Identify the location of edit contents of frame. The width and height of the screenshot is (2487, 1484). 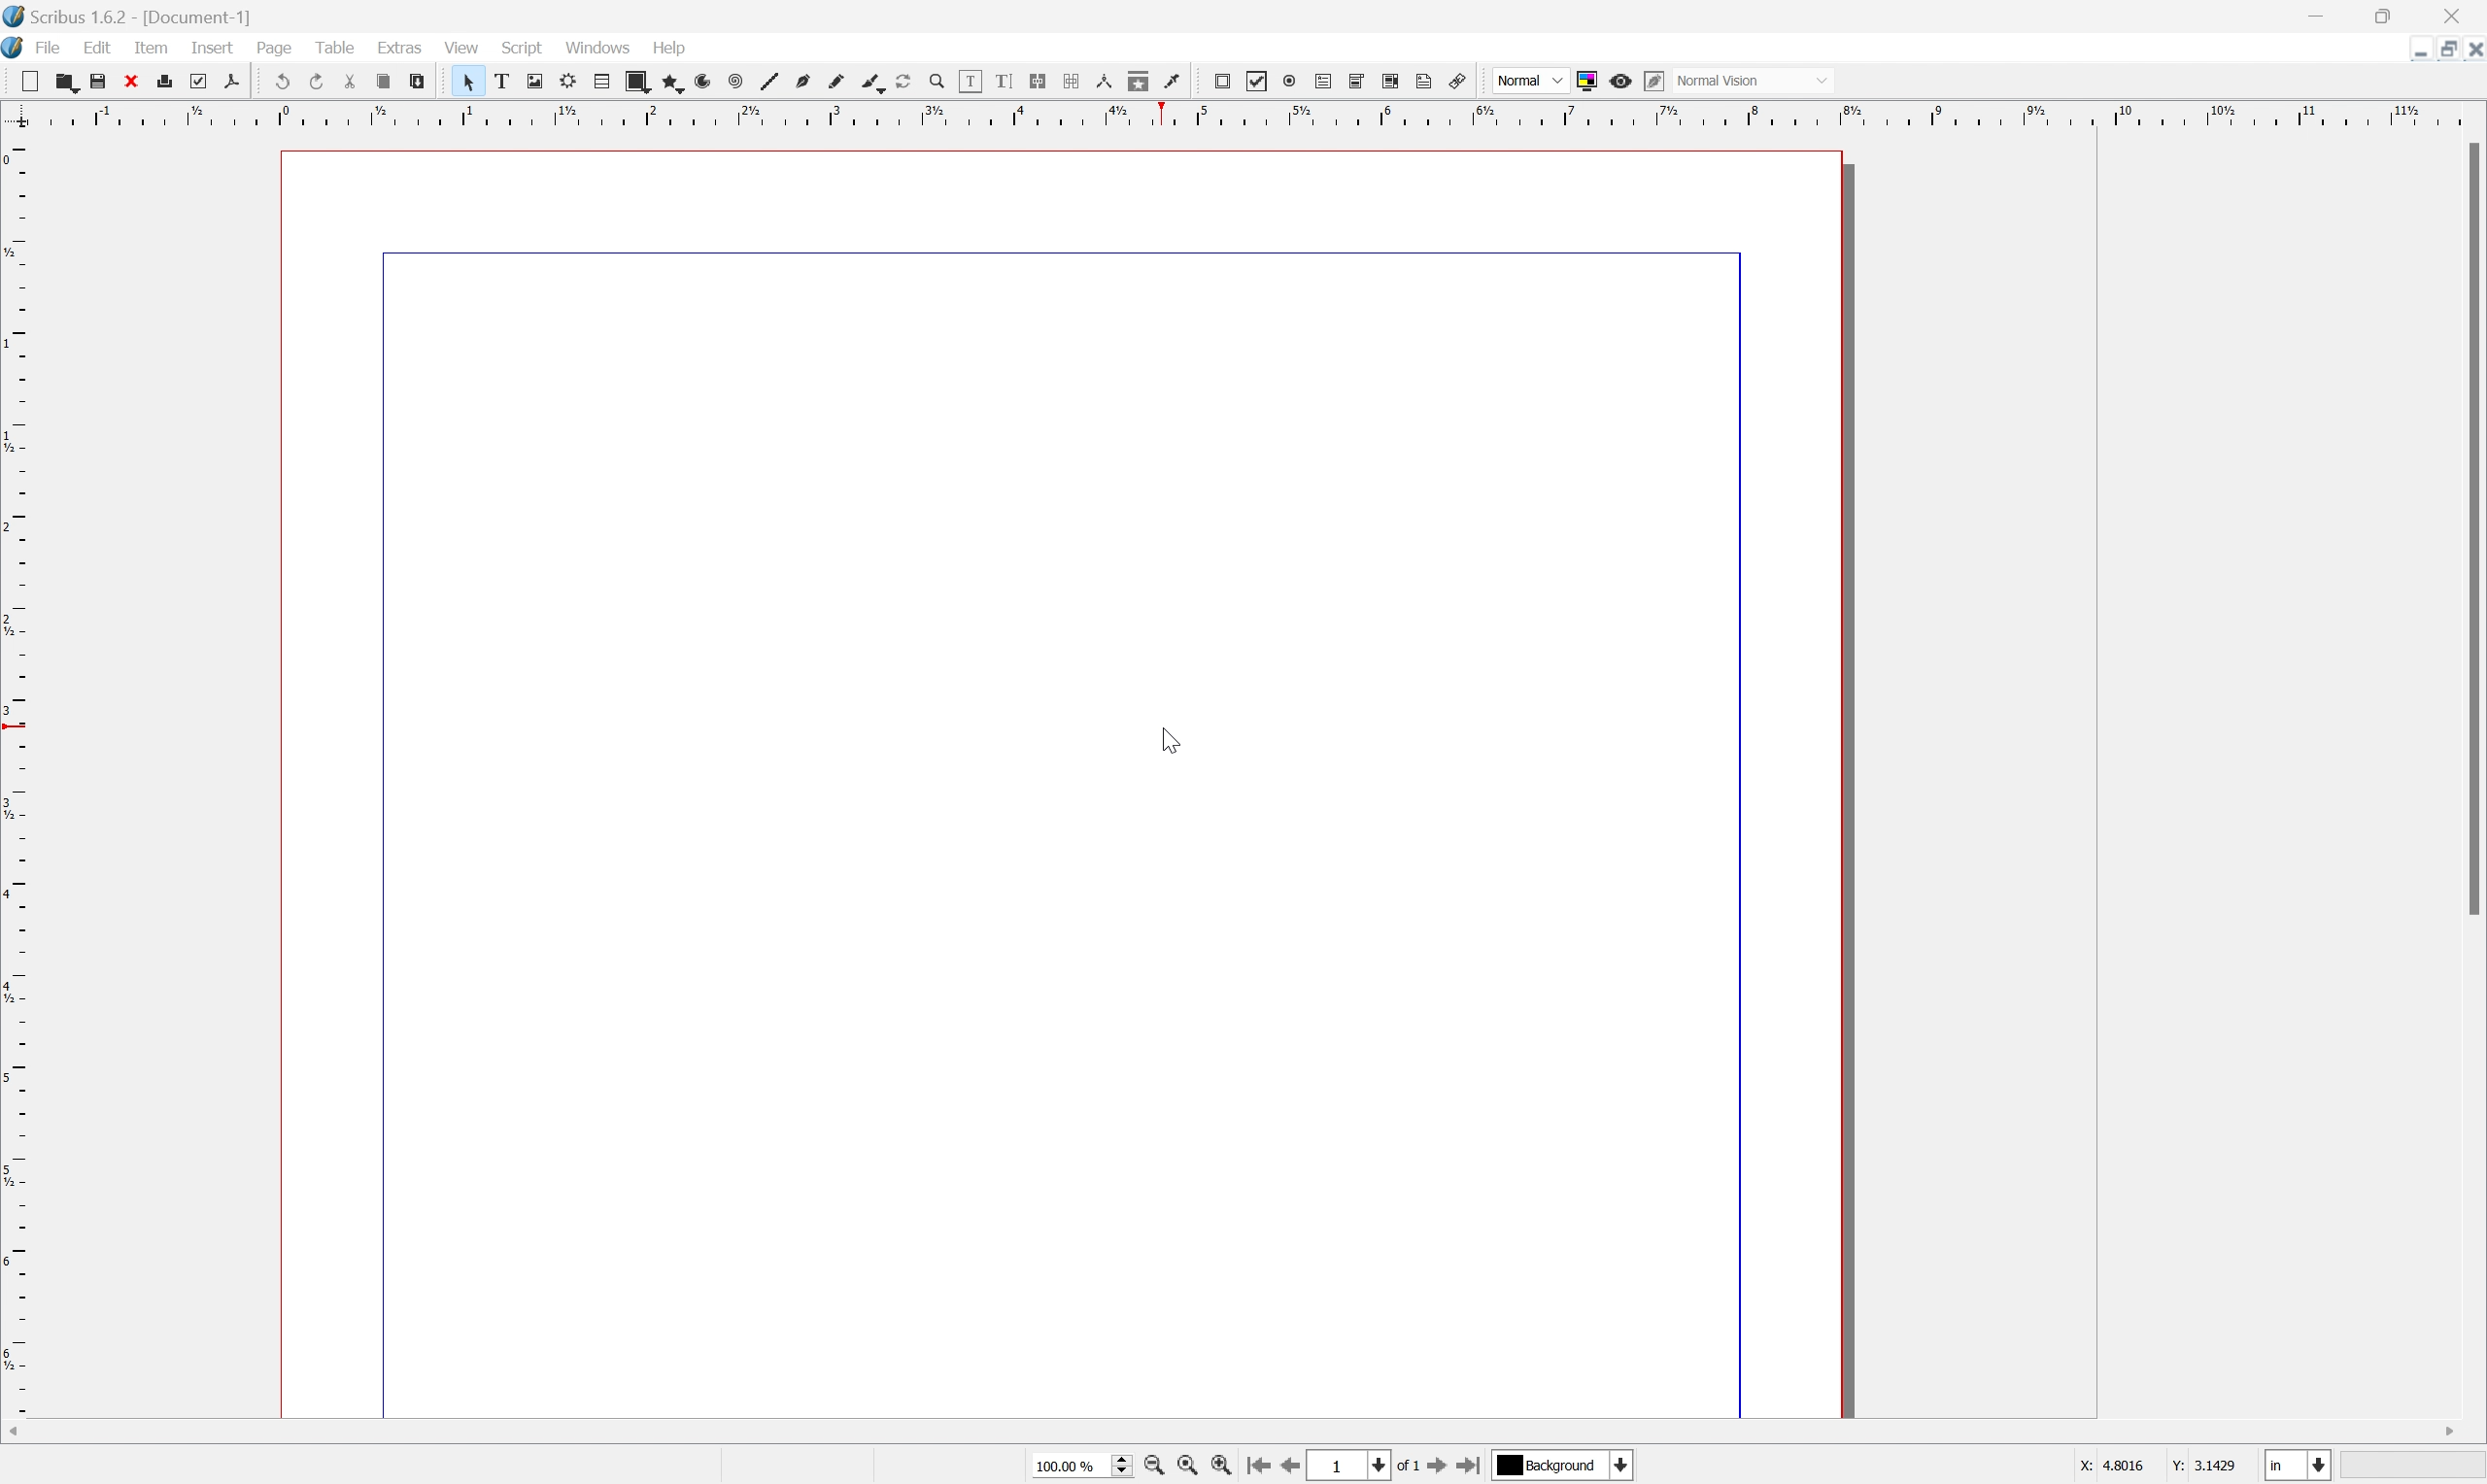
(970, 80).